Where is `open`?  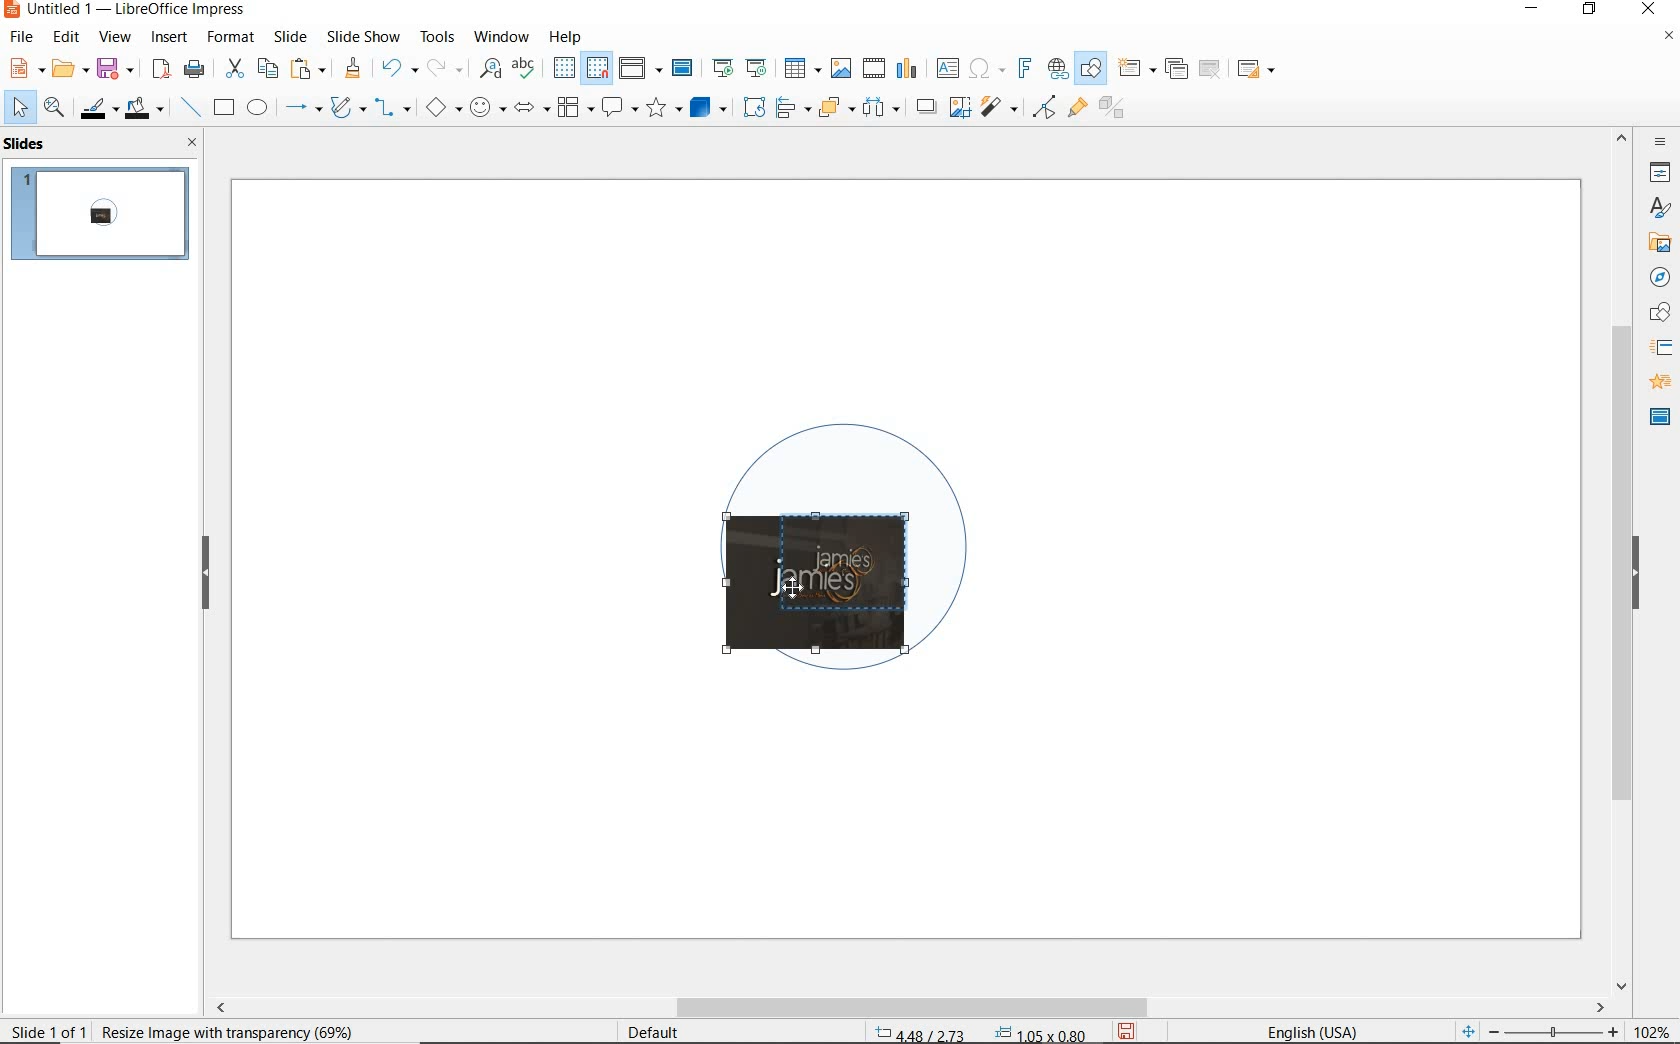
open is located at coordinates (67, 69).